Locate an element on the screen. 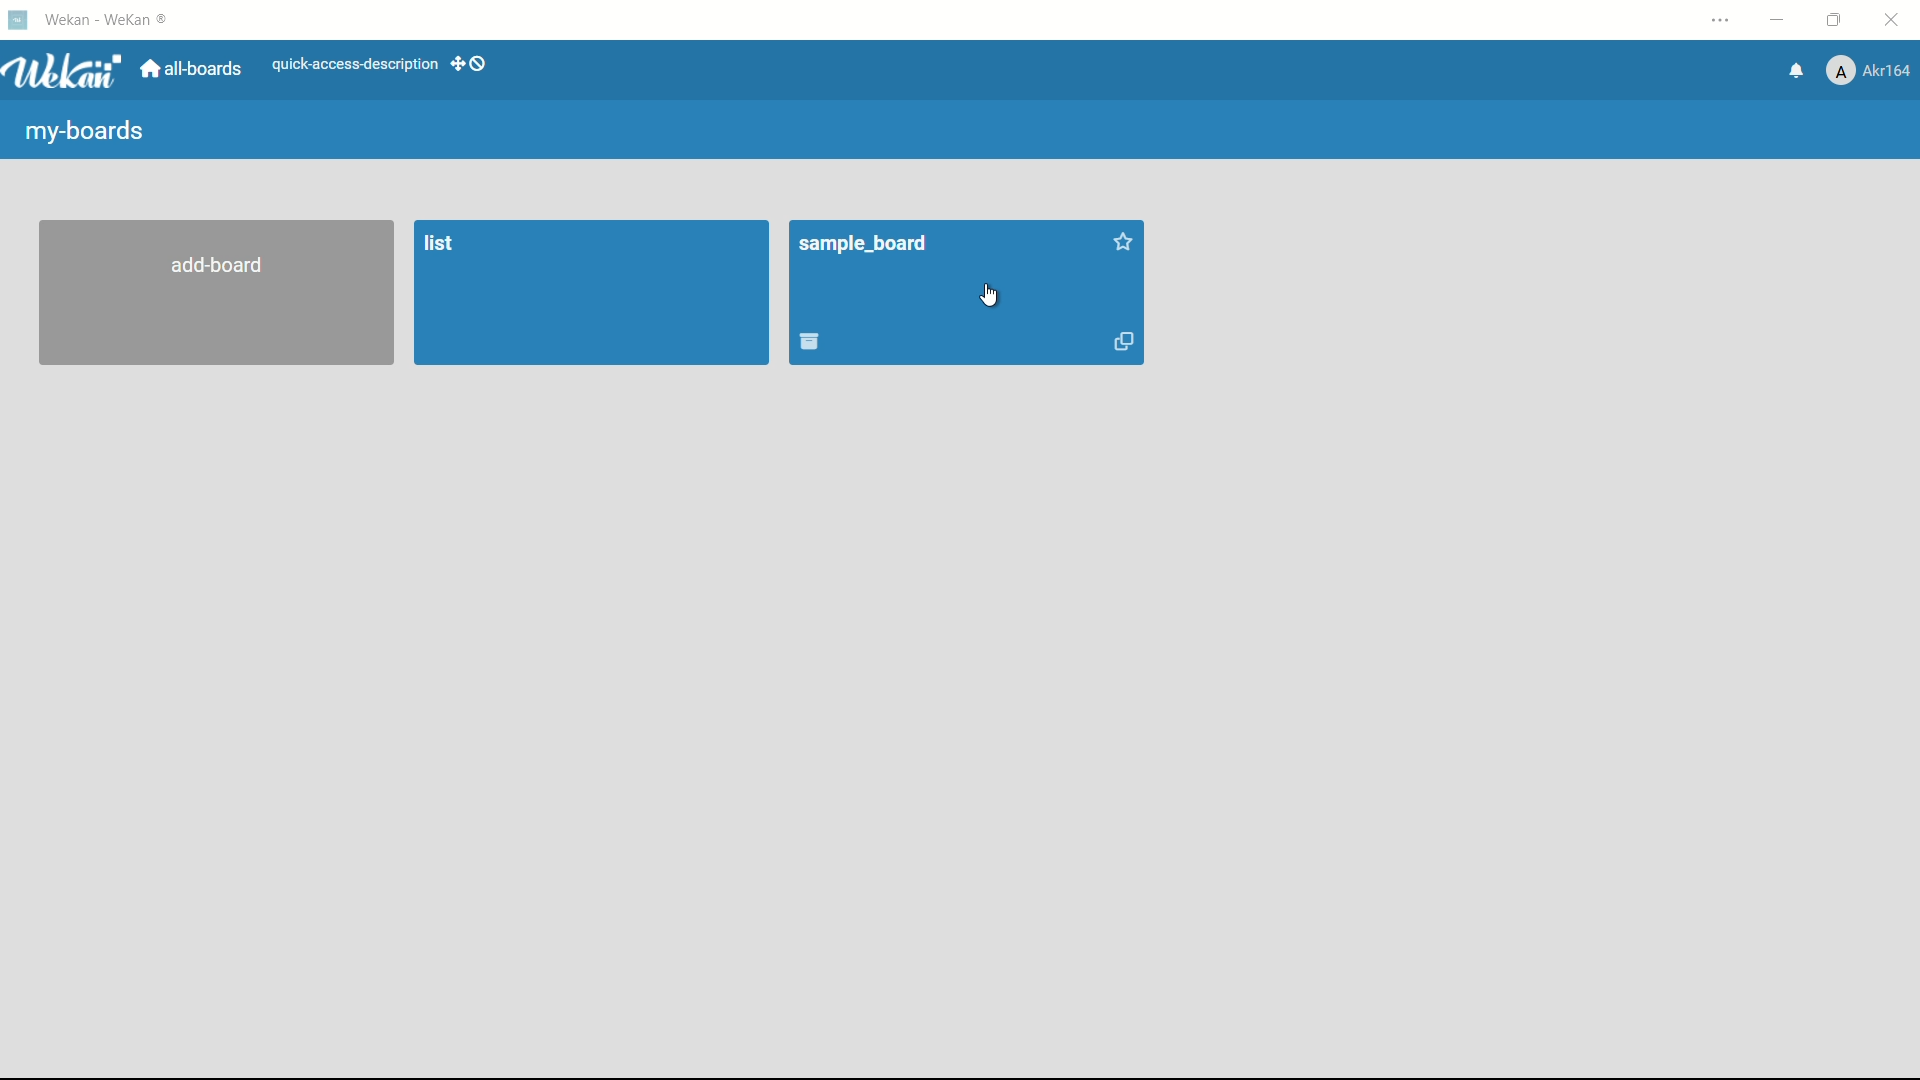  Wekan - weaken is located at coordinates (107, 17).